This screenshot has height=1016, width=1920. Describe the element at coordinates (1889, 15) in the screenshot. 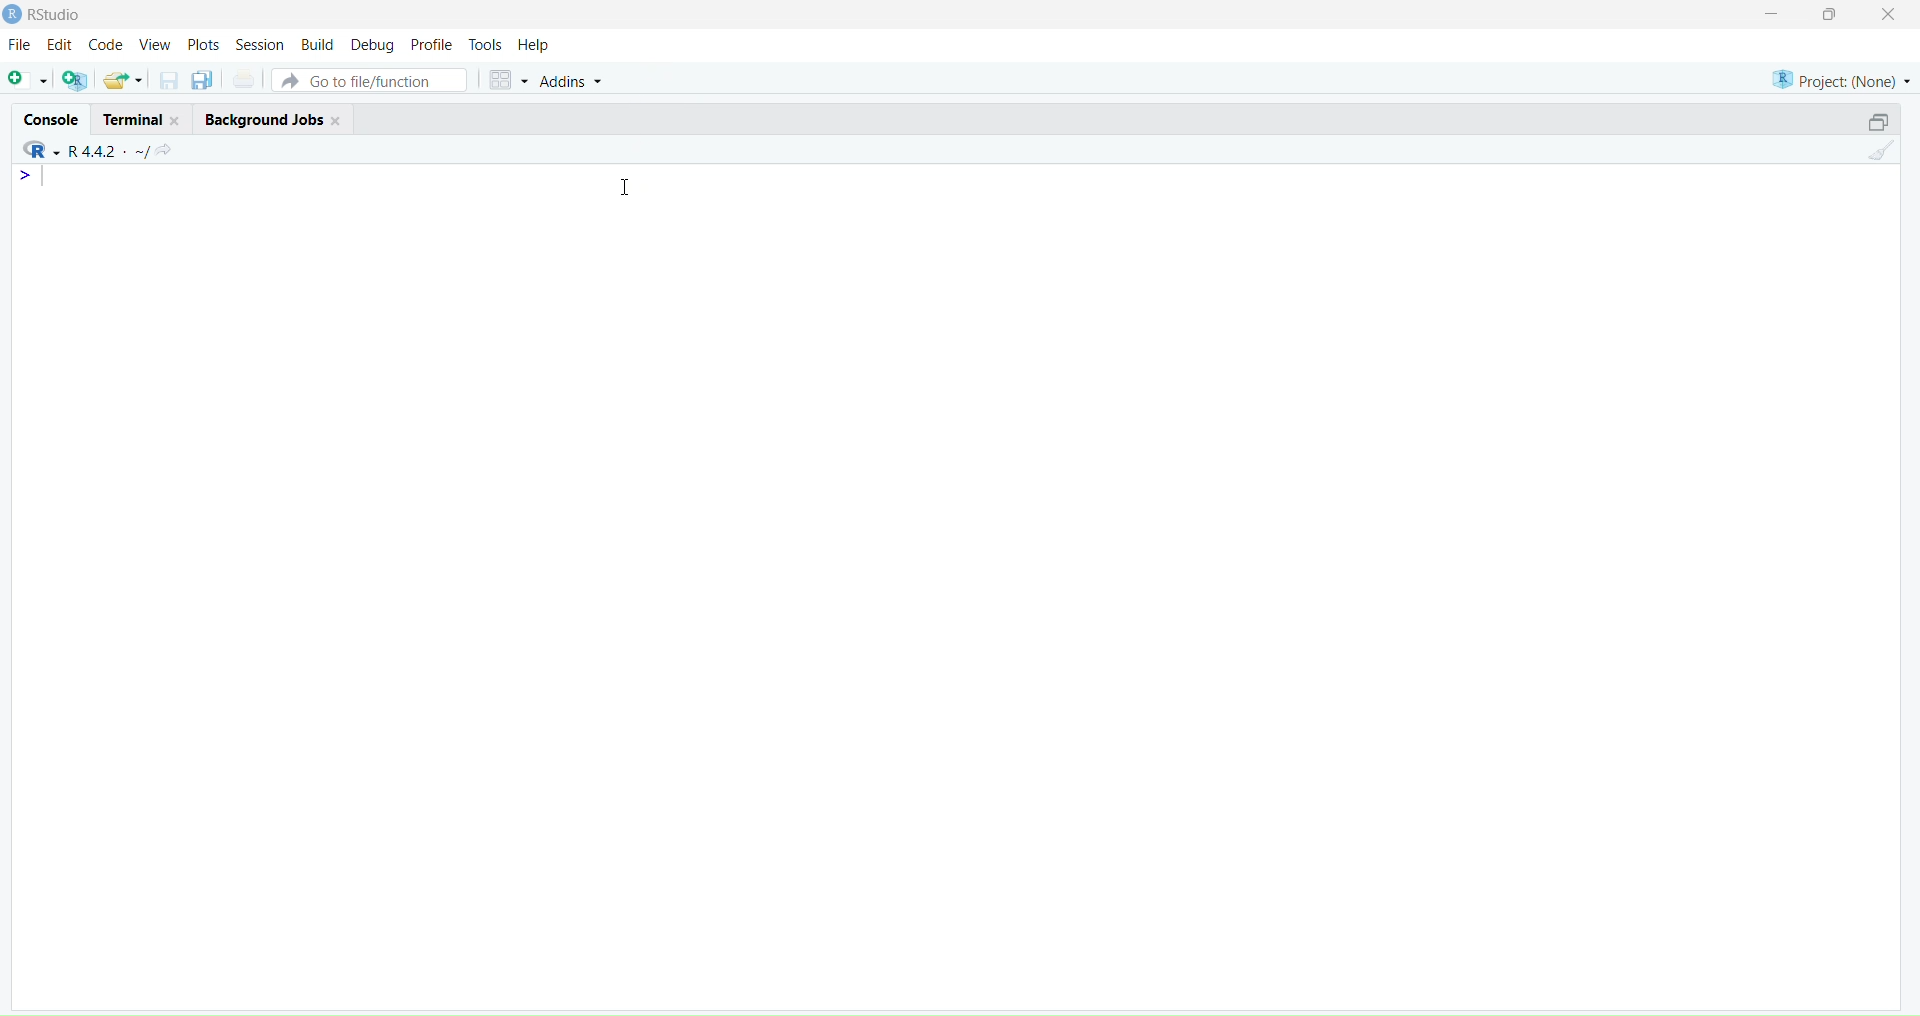

I see `close` at that location.